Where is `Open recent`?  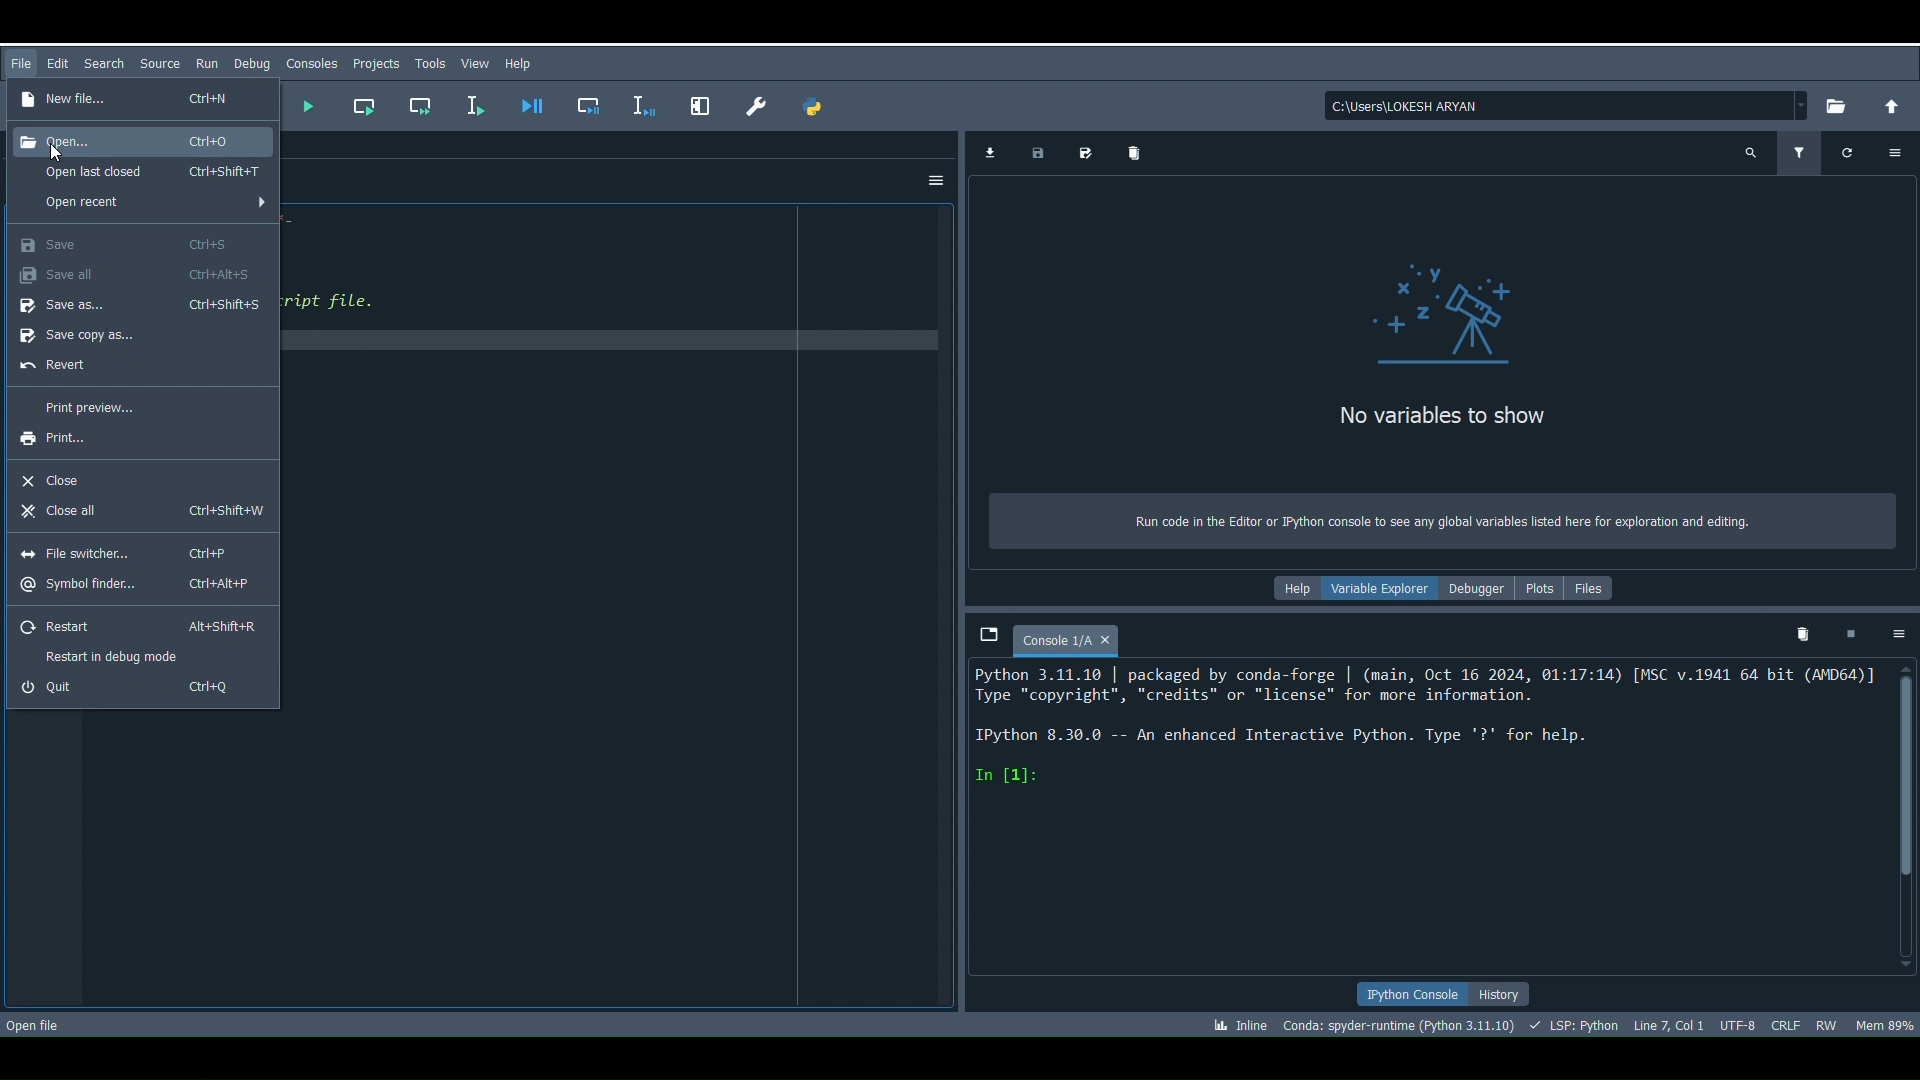
Open recent is located at coordinates (143, 203).